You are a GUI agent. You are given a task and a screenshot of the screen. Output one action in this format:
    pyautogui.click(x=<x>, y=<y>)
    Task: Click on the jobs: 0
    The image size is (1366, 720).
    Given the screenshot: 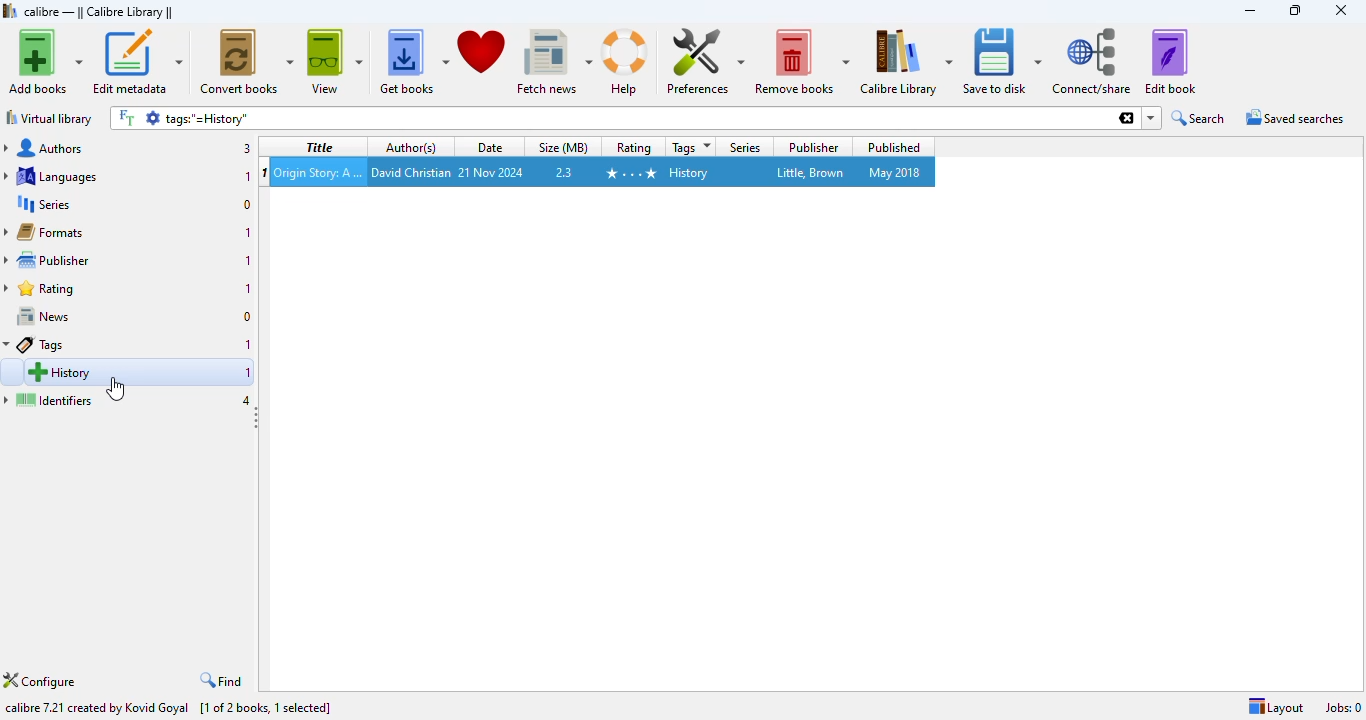 What is the action you would take?
    pyautogui.click(x=1344, y=708)
    